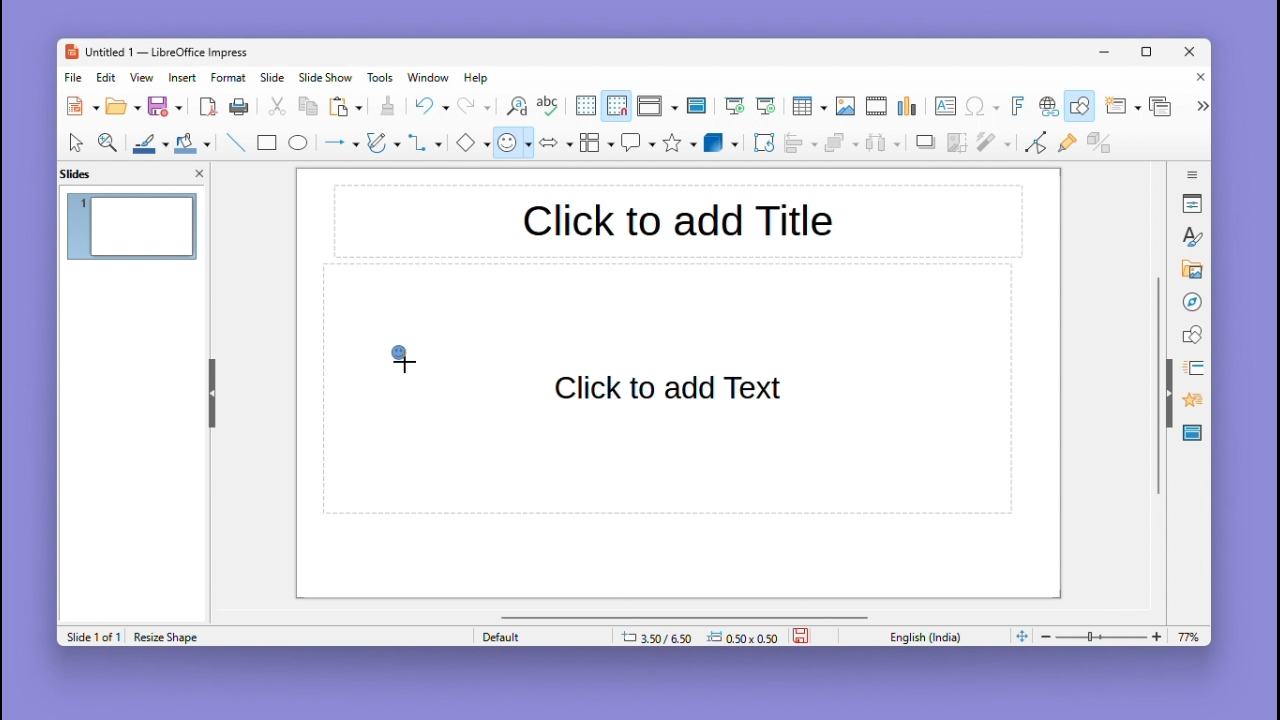  Describe the element at coordinates (584, 107) in the screenshot. I see `display grid` at that location.